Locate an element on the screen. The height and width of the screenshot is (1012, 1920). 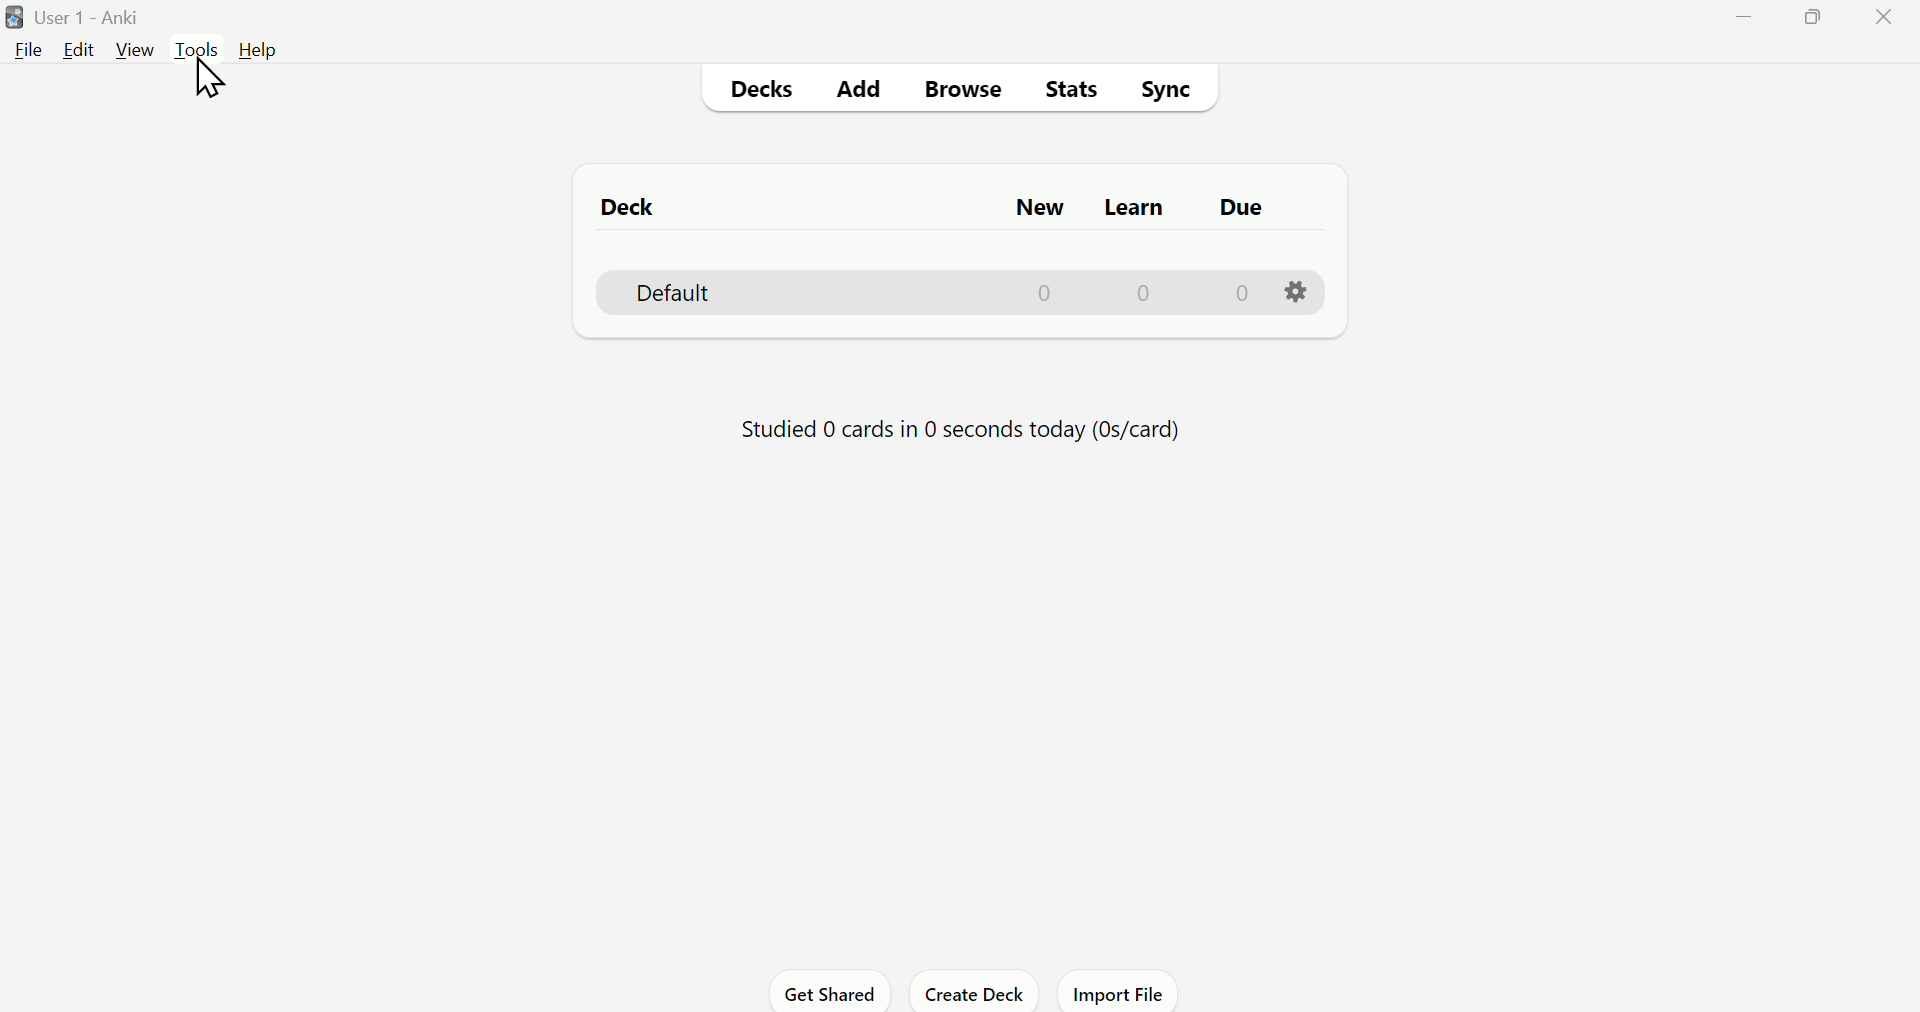
Due is located at coordinates (1241, 210).